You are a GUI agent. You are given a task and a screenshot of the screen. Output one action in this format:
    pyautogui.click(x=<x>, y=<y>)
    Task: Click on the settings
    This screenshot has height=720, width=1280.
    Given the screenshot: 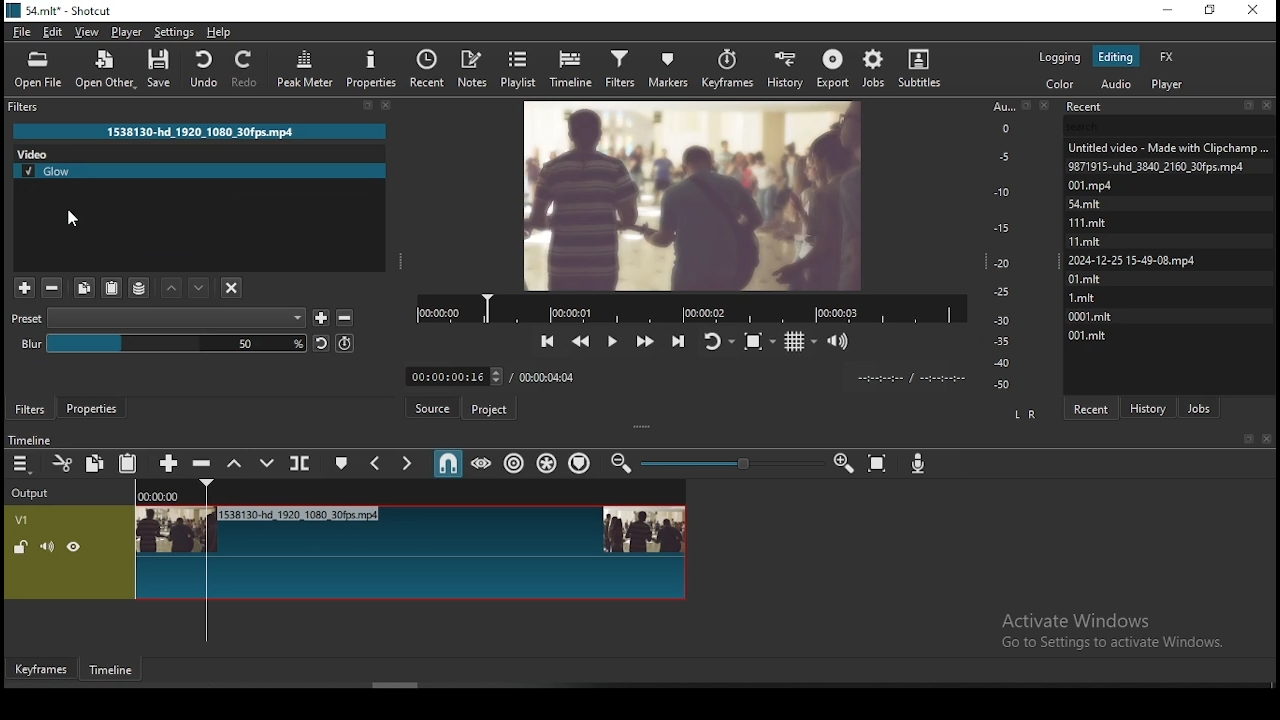 What is the action you would take?
    pyautogui.click(x=172, y=31)
    